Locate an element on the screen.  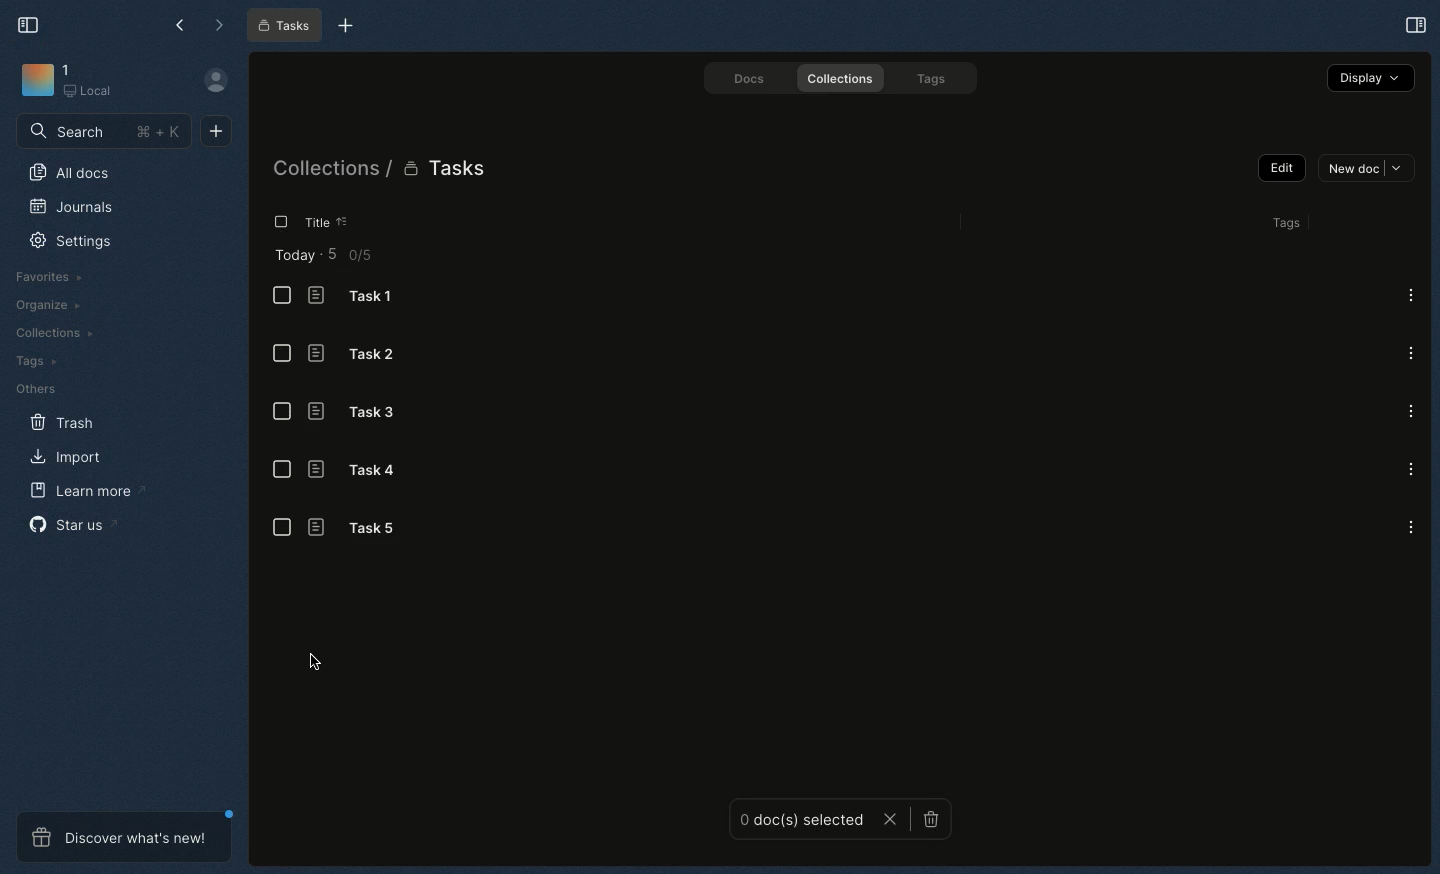
List view is located at coordinates (284, 296).